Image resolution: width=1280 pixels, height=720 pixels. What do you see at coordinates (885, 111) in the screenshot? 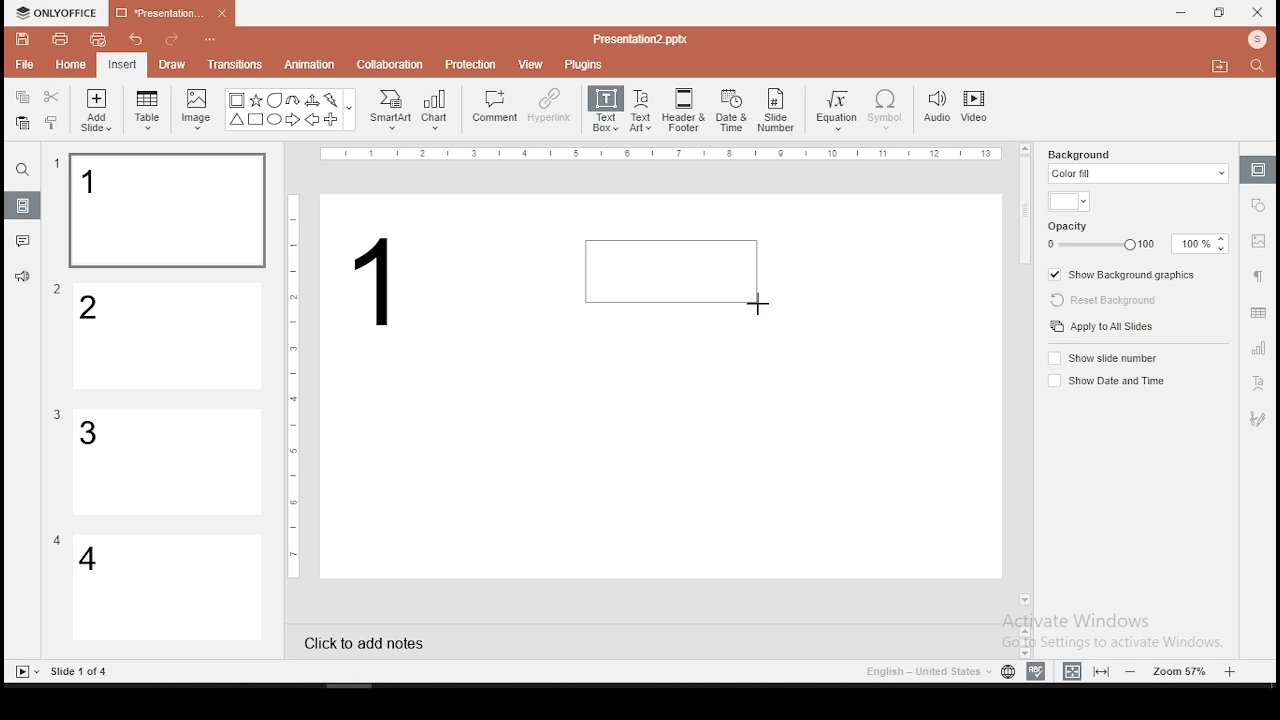
I see `symbol` at bounding box center [885, 111].